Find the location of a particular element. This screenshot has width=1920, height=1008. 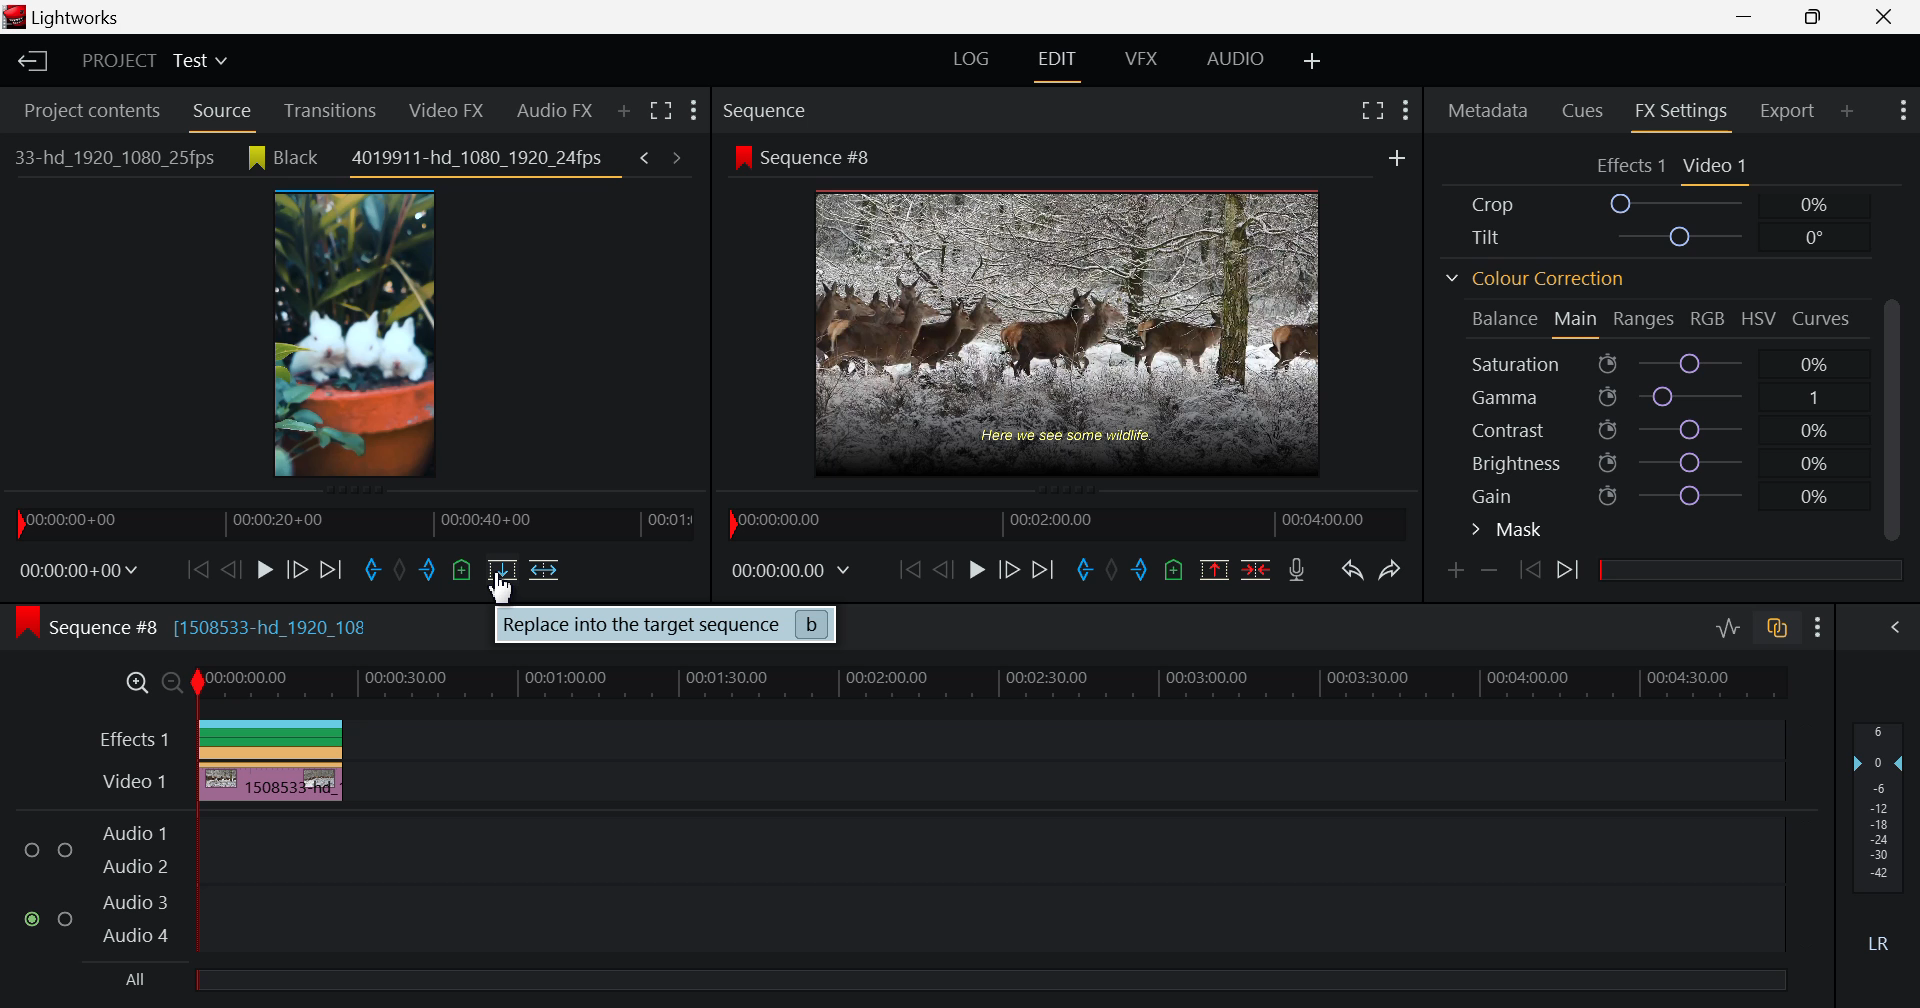

Full Screen is located at coordinates (1373, 109).